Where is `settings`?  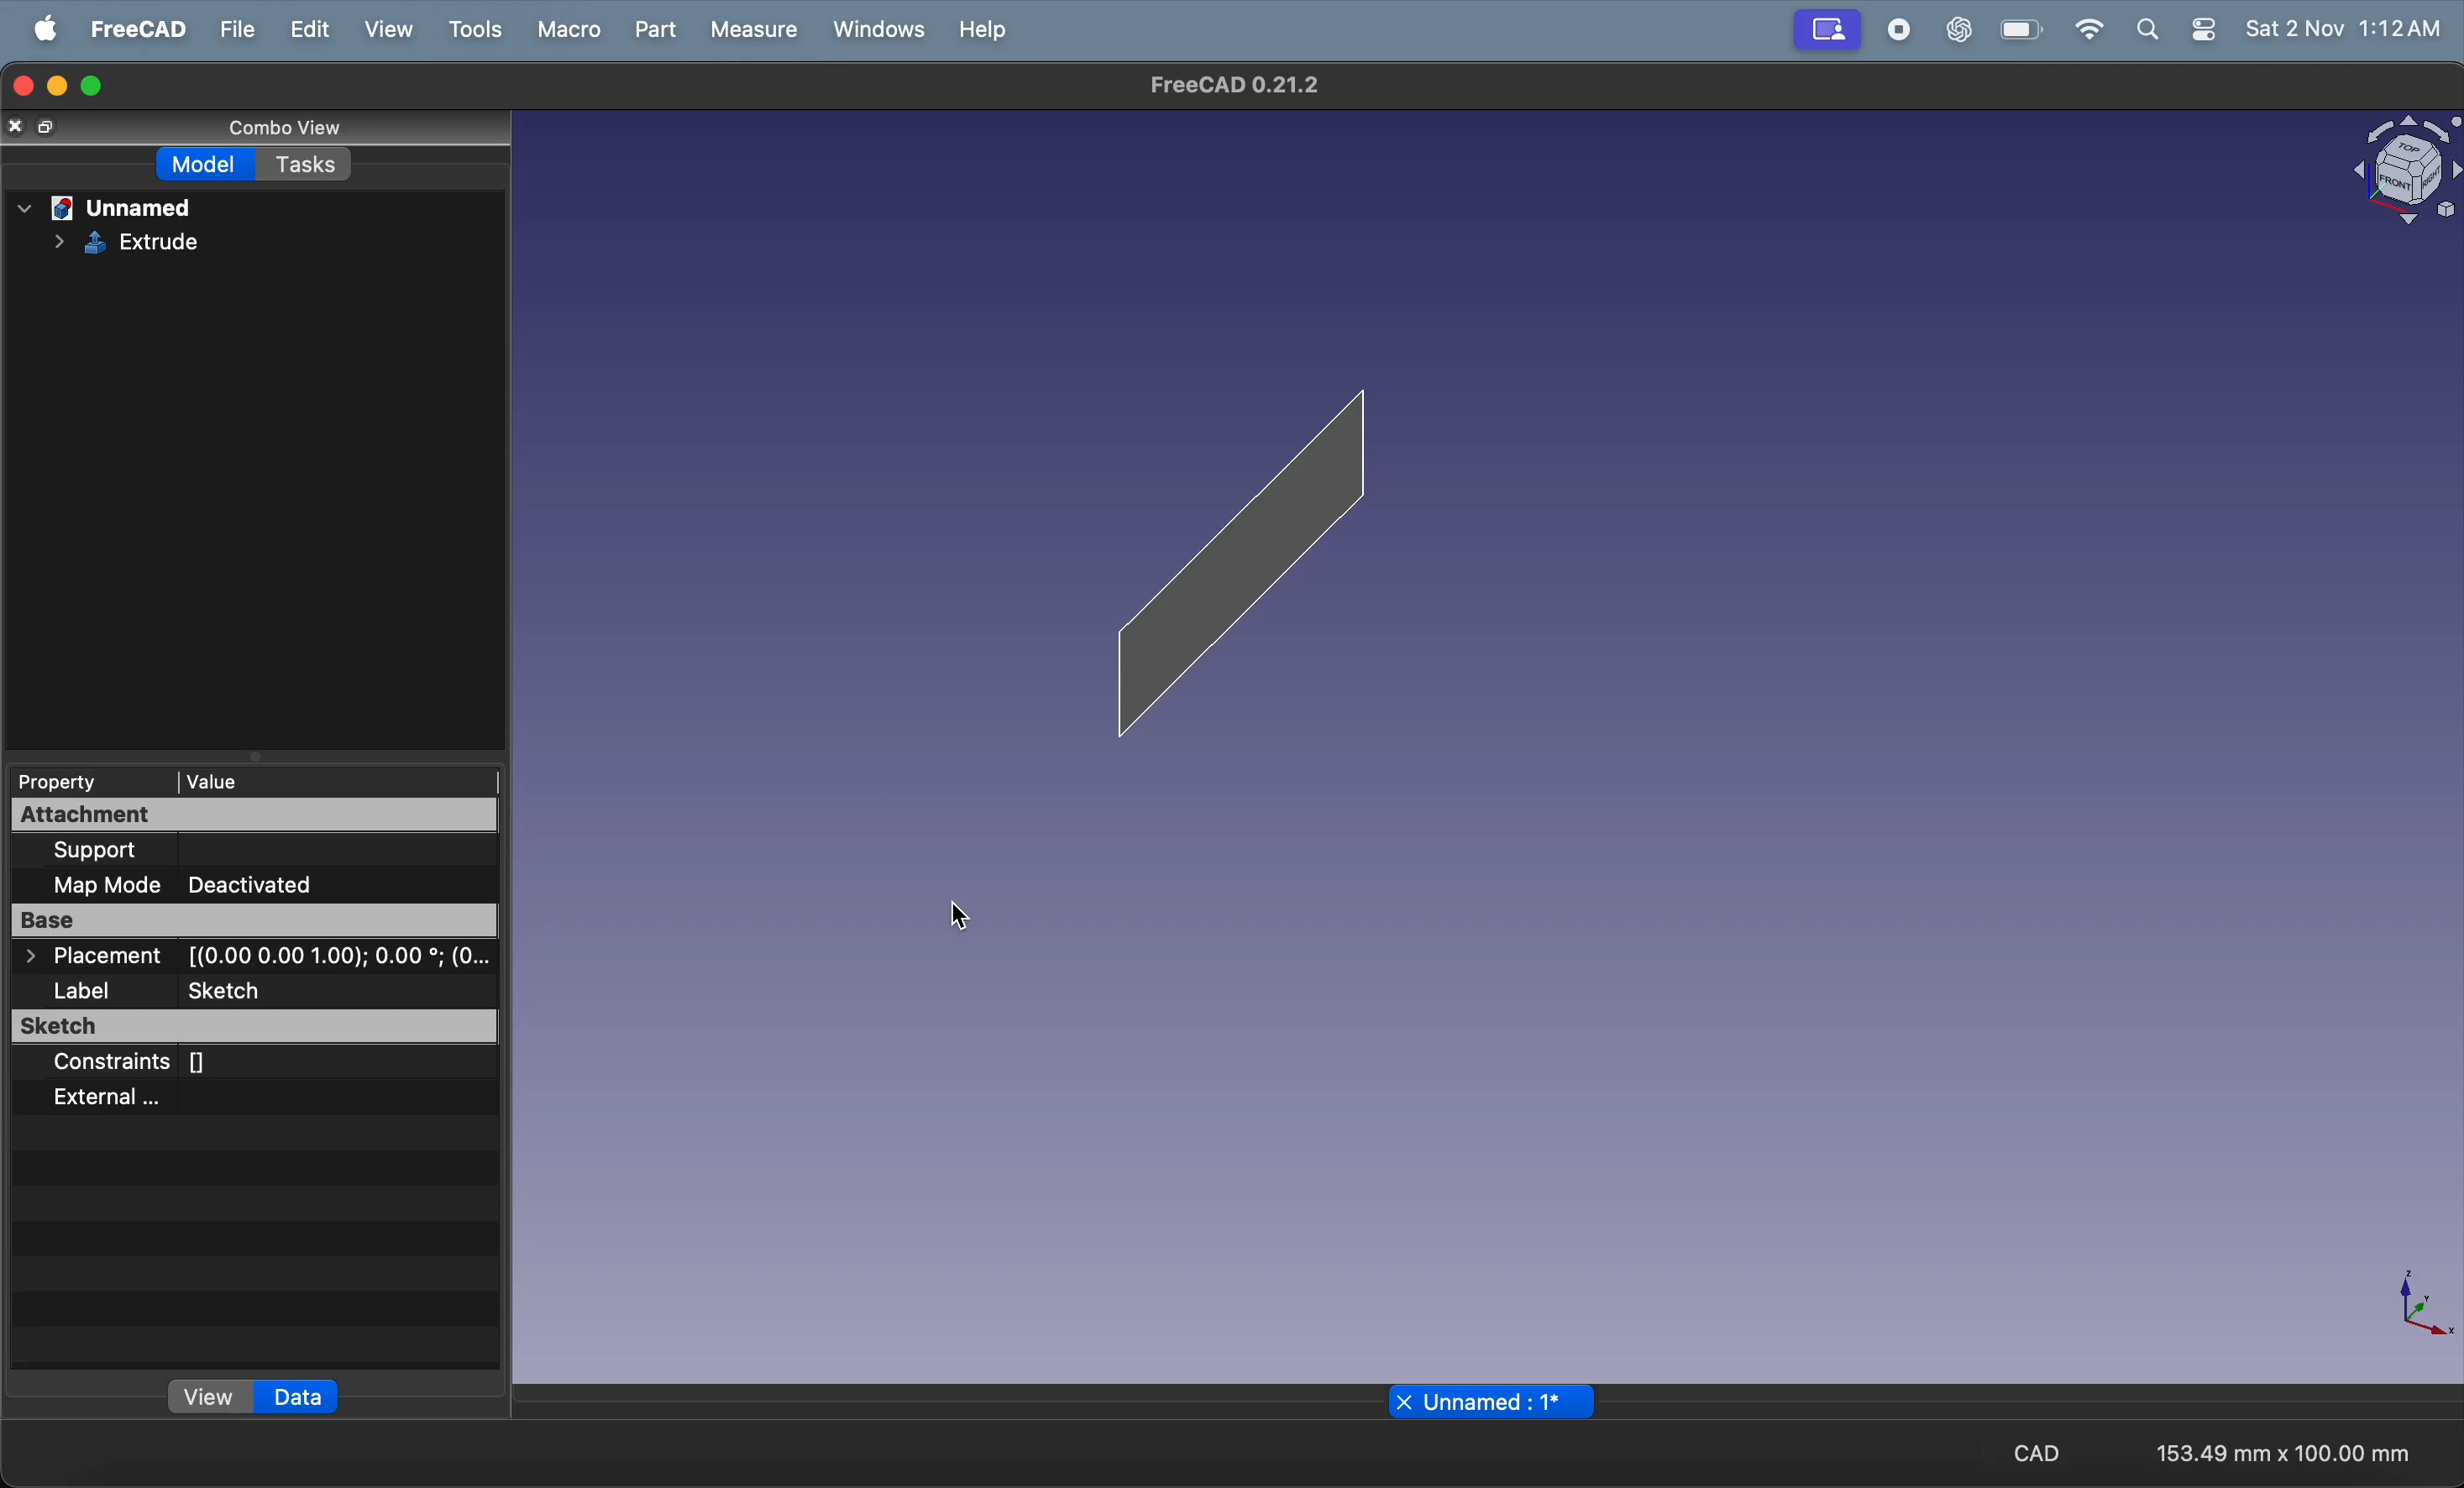
settings is located at coordinates (2203, 30).